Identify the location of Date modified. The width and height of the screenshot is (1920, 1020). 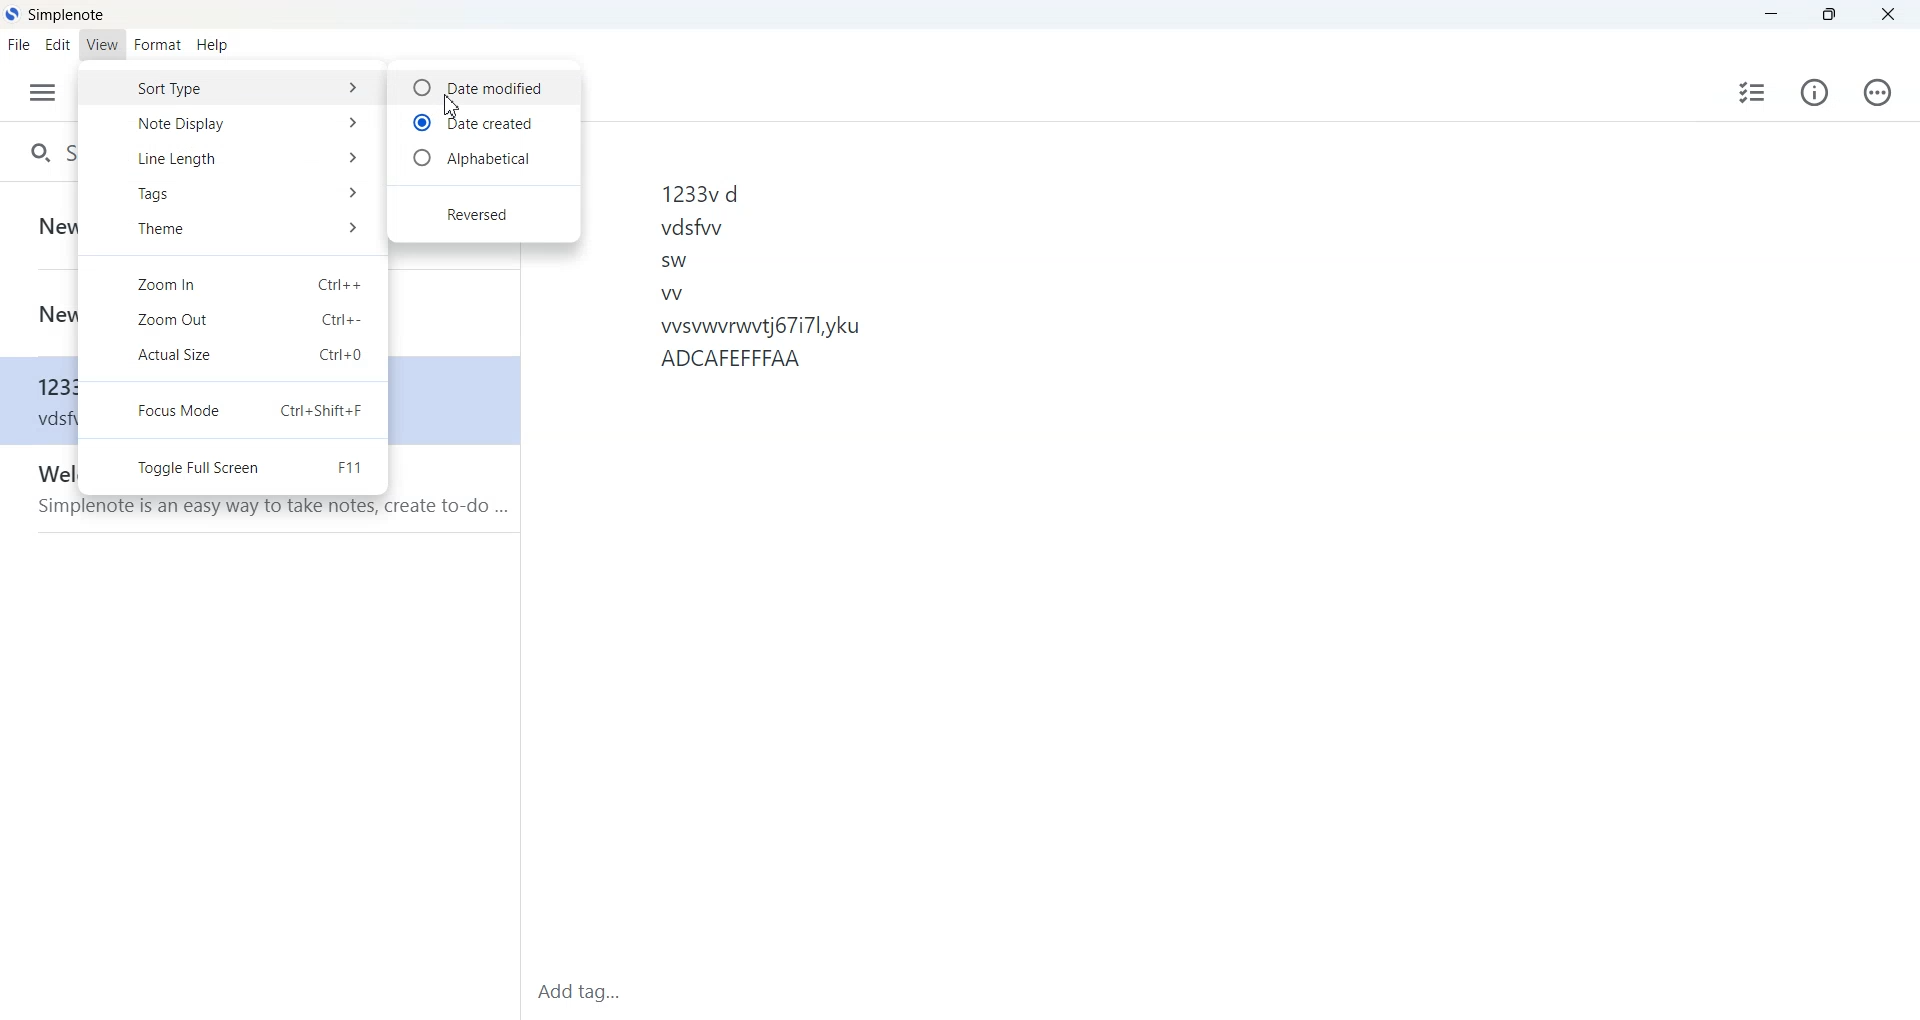
(482, 86).